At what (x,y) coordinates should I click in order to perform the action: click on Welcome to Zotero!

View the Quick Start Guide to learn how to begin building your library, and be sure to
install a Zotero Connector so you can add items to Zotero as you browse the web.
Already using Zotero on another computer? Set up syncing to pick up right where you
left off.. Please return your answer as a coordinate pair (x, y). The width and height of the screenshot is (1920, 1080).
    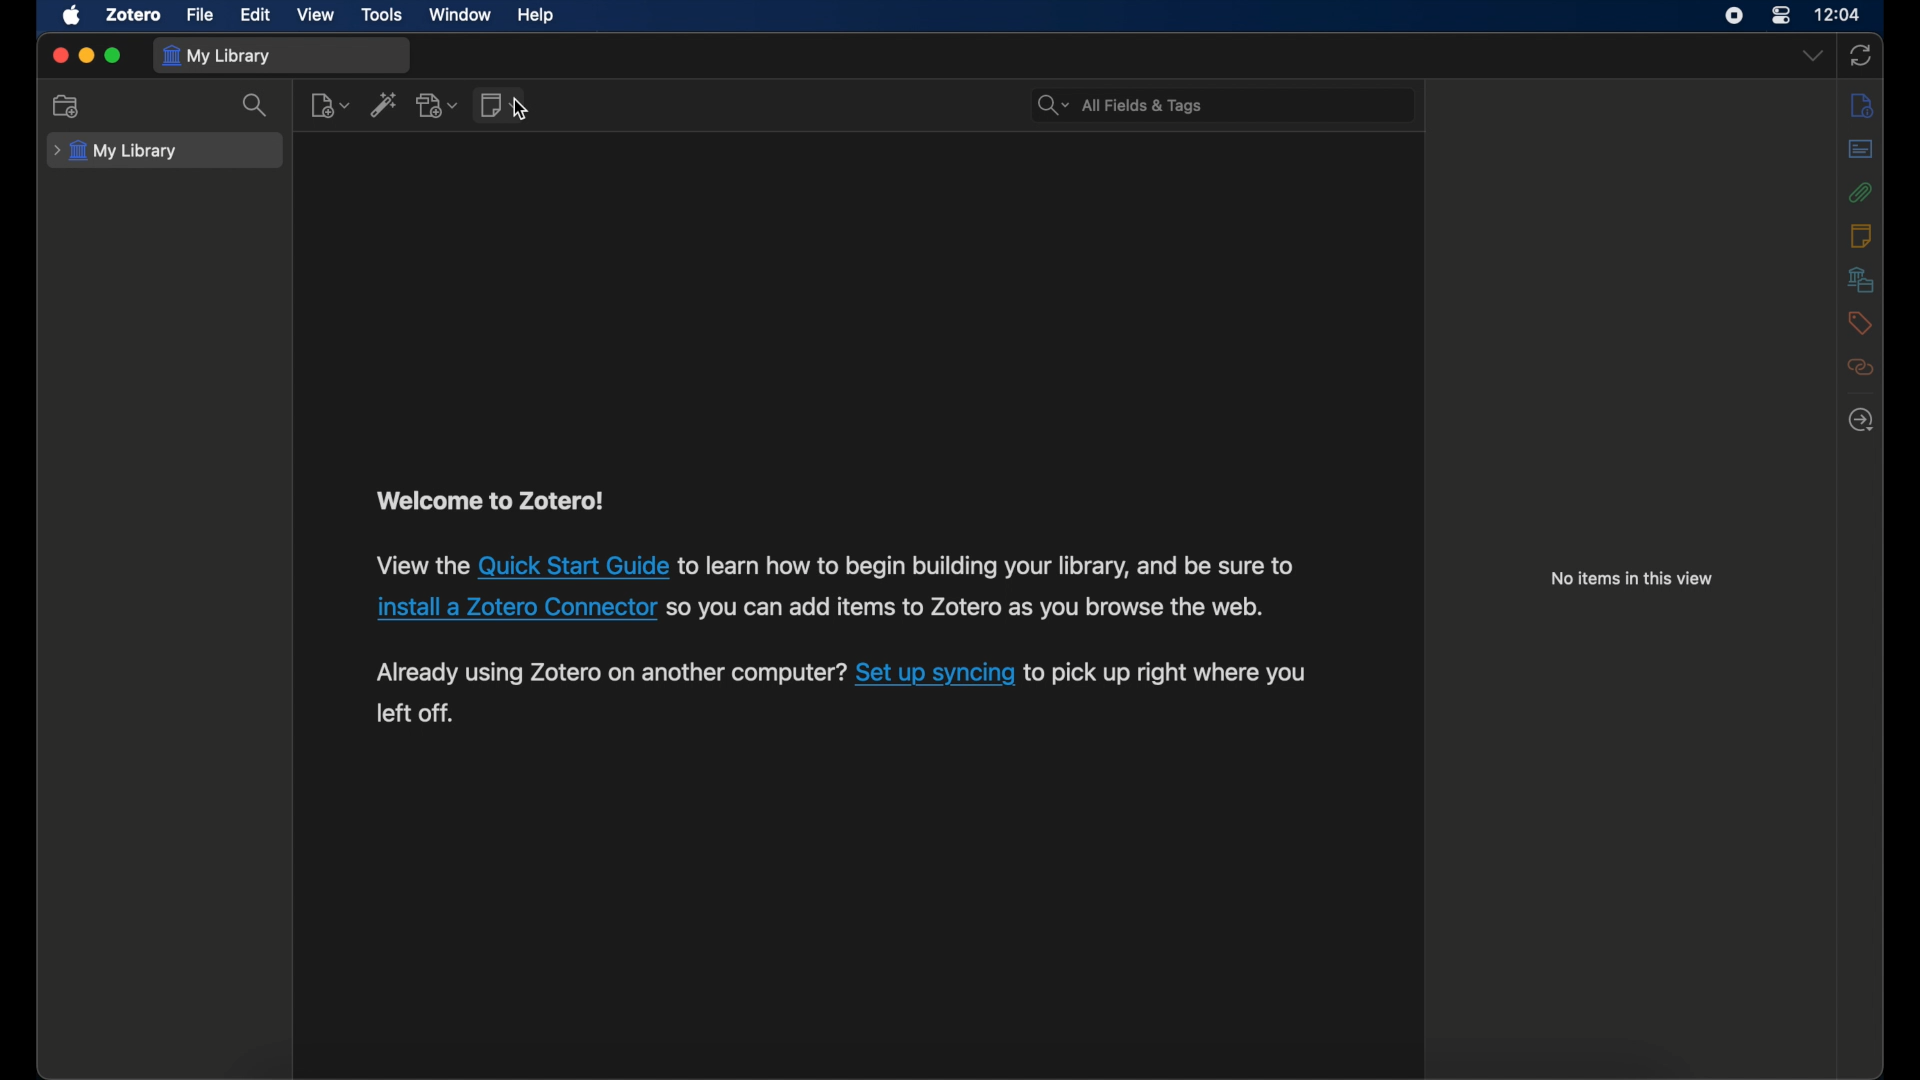
    Looking at the image, I should click on (833, 613).